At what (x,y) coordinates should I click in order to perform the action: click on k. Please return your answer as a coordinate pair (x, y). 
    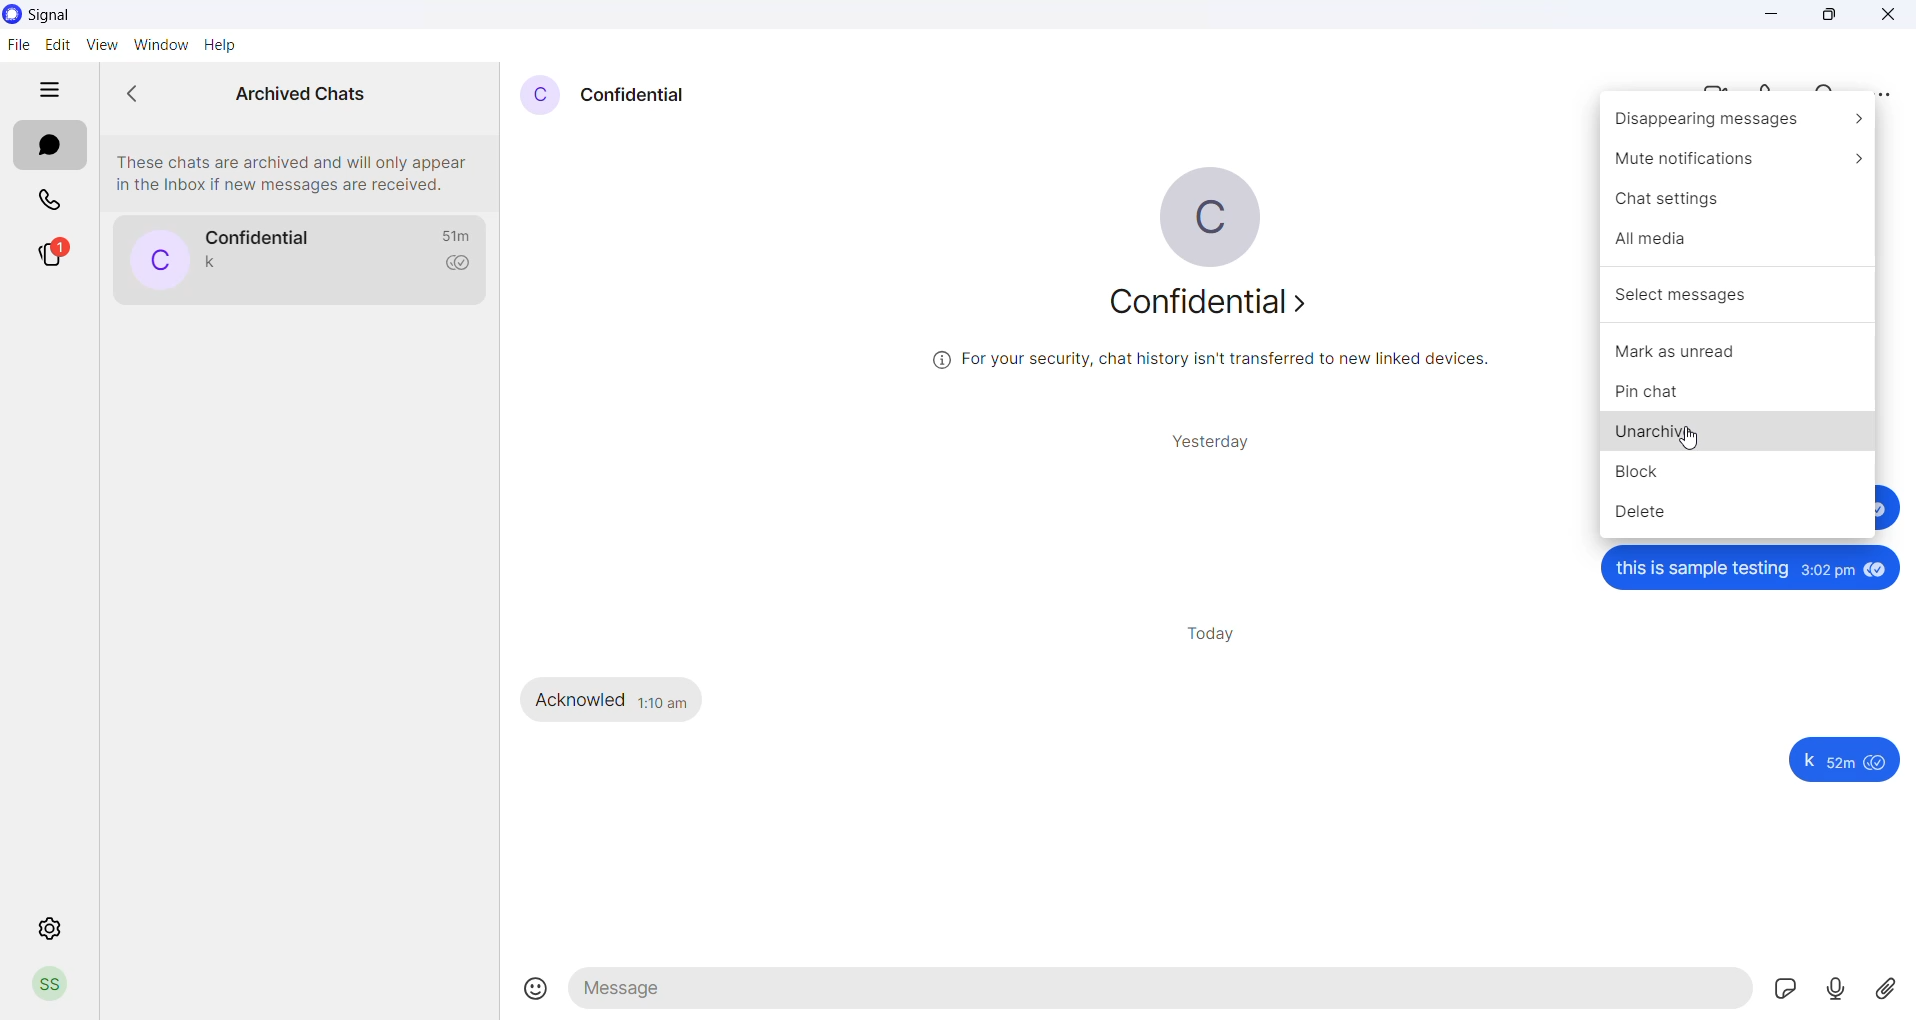
    Looking at the image, I should click on (1811, 764).